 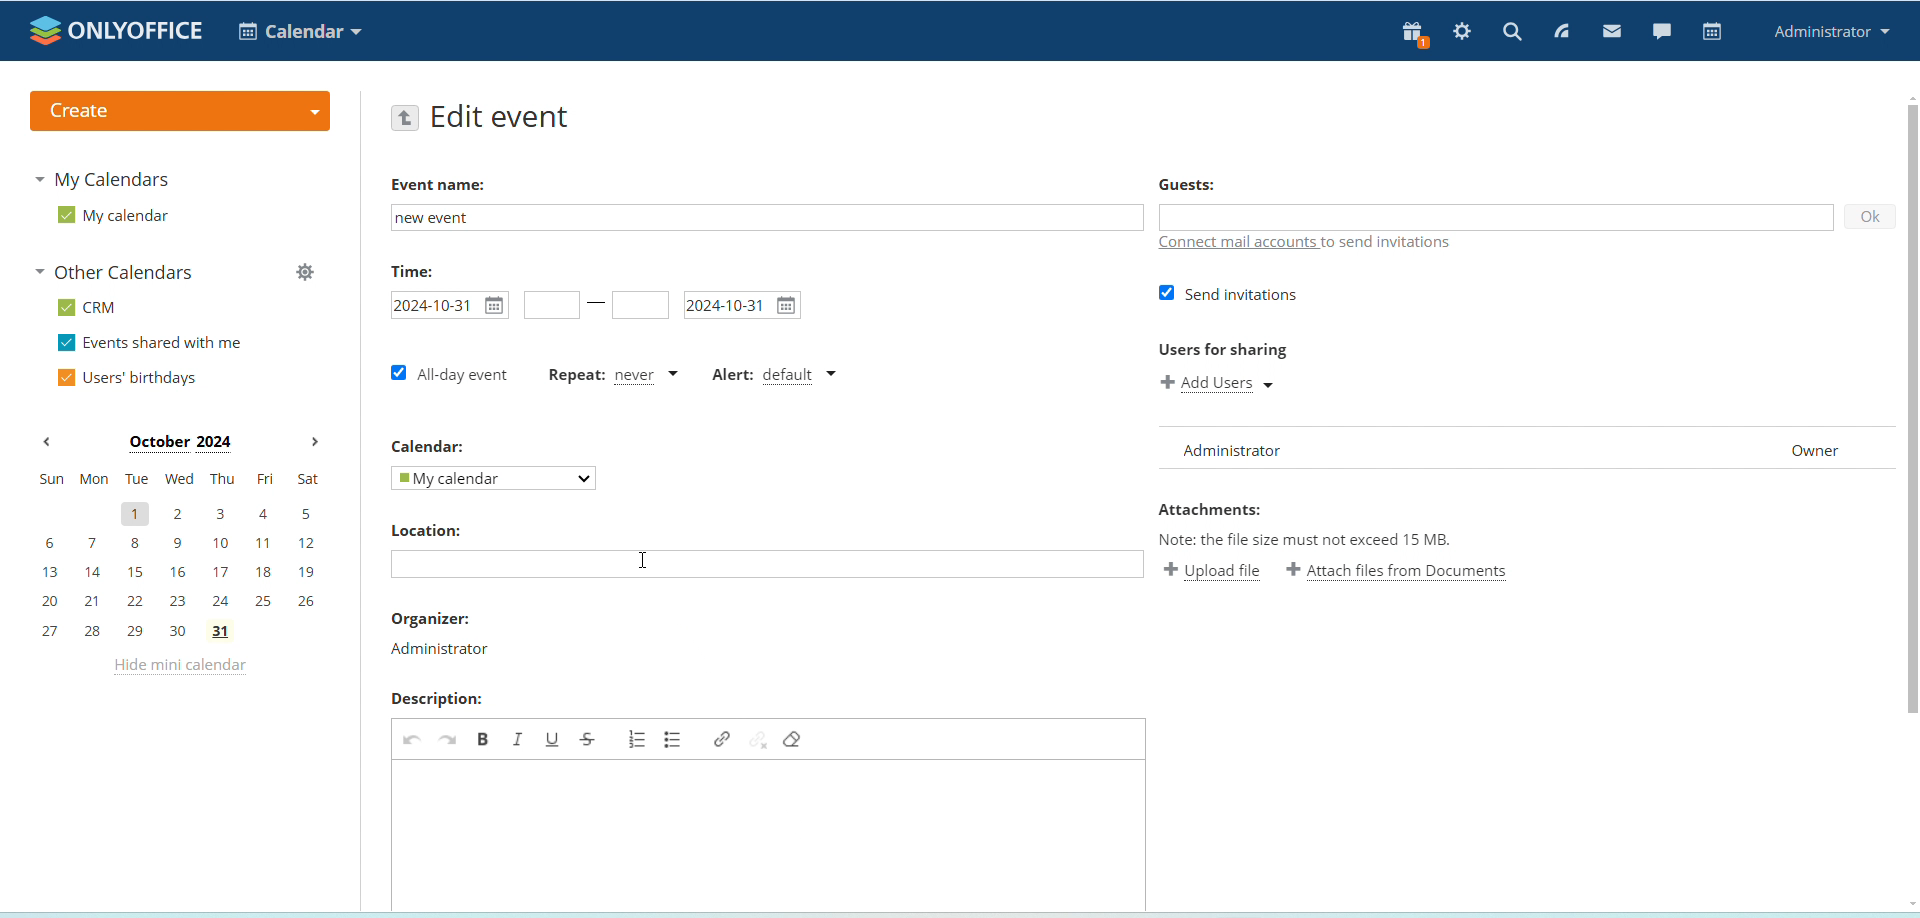 I want to click on alert type, so click(x=777, y=374).